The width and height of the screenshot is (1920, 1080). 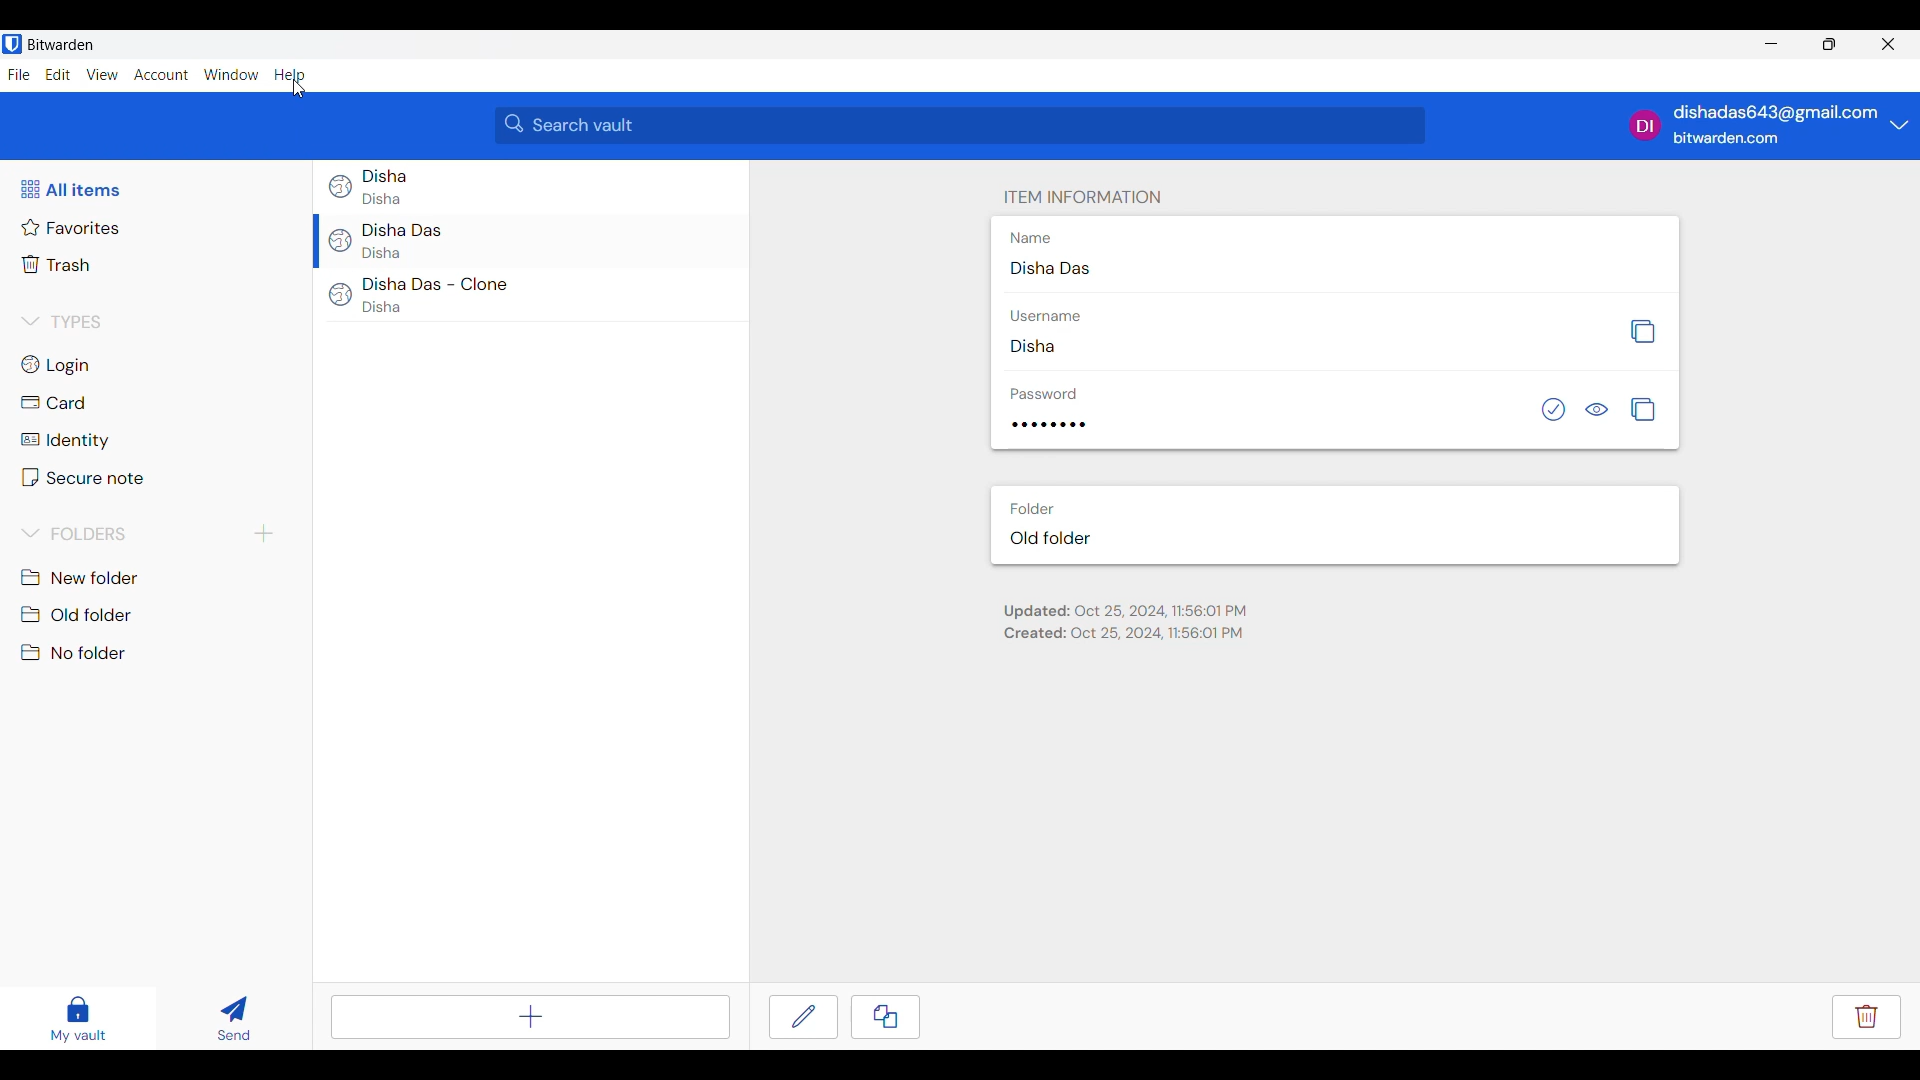 What do you see at coordinates (1553, 409) in the screenshot?
I see `Check password` at bounding box center [1553, 409].